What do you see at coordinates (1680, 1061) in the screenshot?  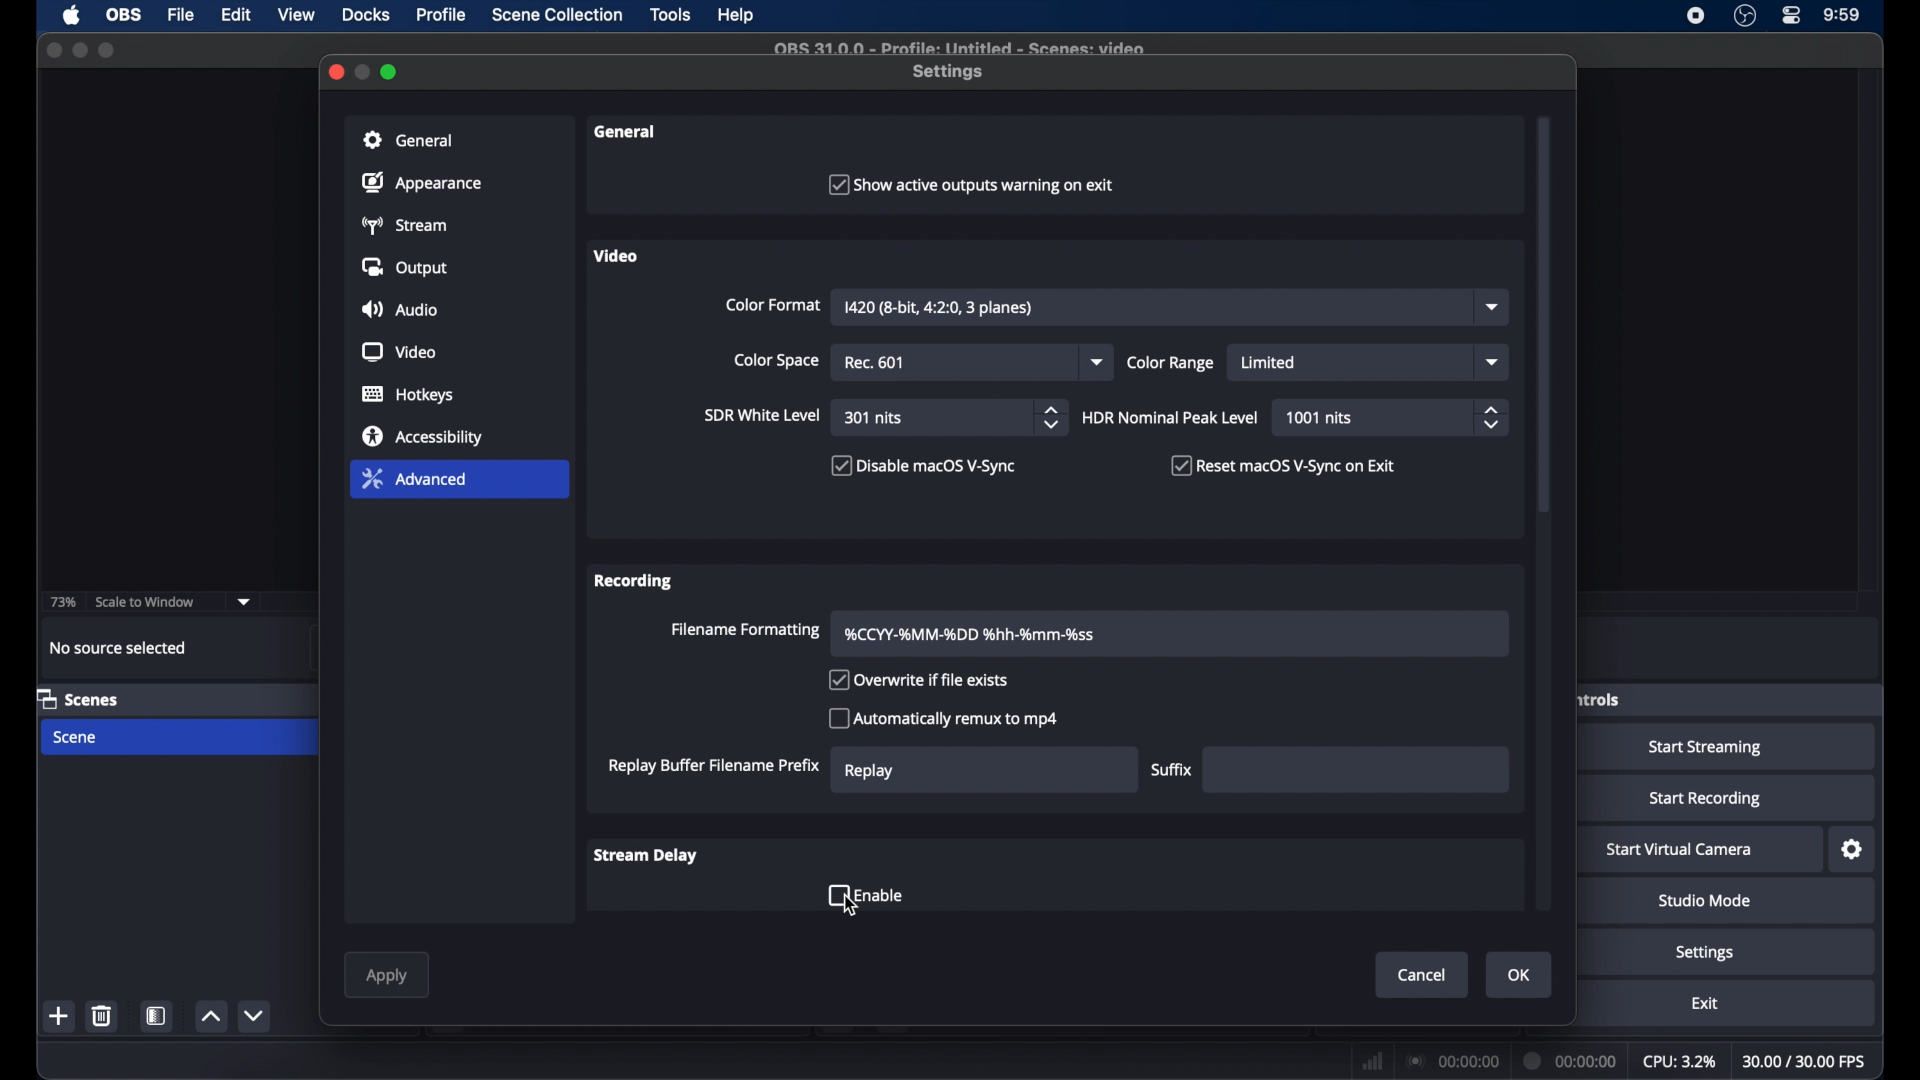 I see `cpu` at bounding box center [1680, 1061].